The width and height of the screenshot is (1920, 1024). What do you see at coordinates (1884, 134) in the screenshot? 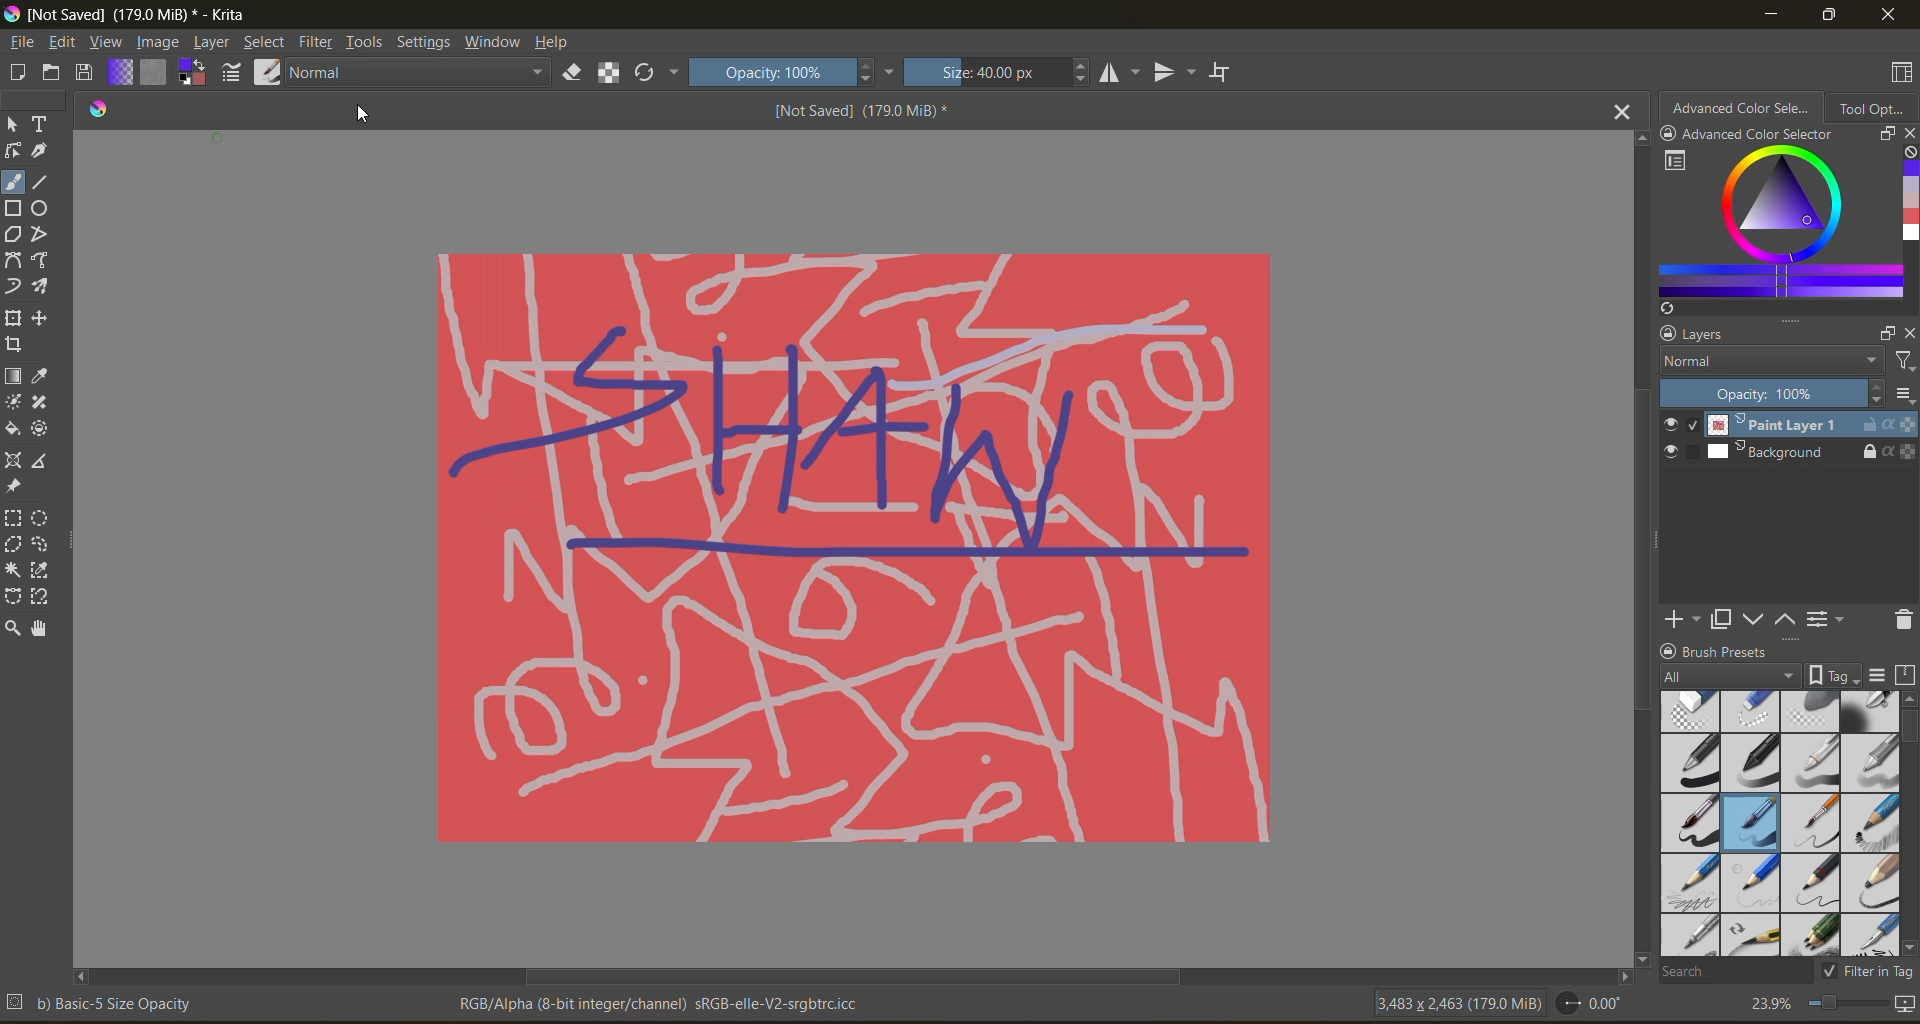
I see `float docker` at bounding box center [1884, 134].